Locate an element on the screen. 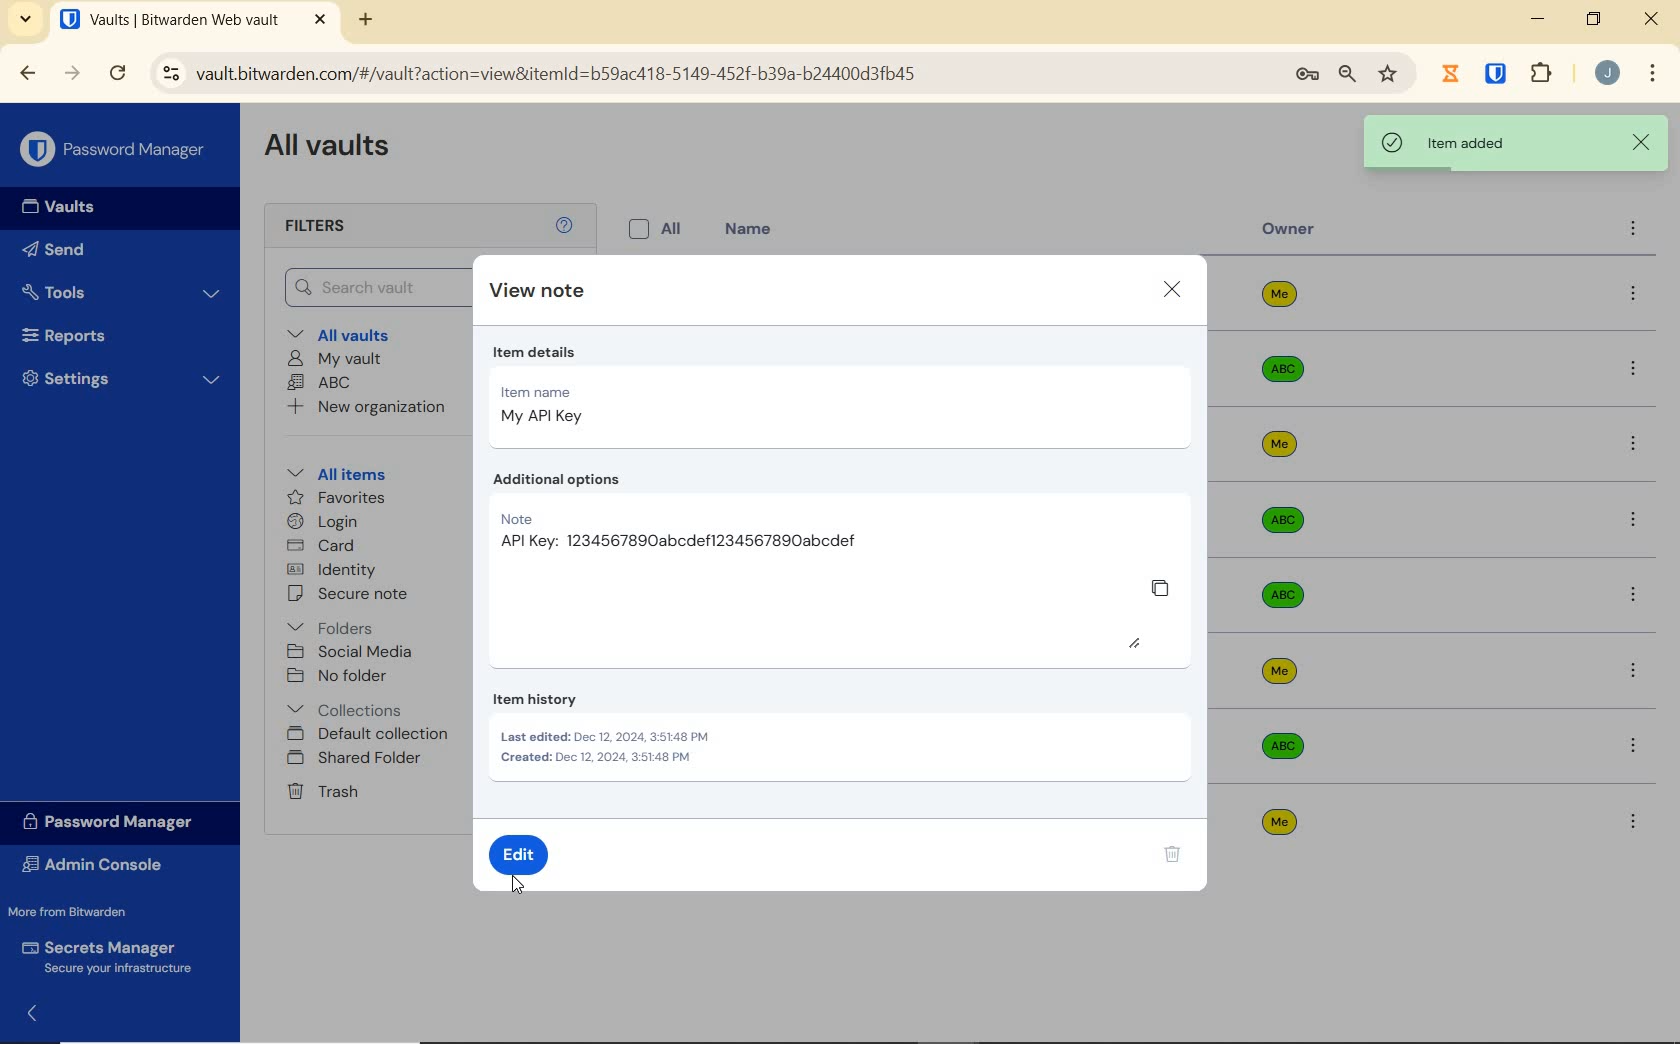 This screenshot has height=1044, width=1680. address bar is located at coordinates (708, 73).